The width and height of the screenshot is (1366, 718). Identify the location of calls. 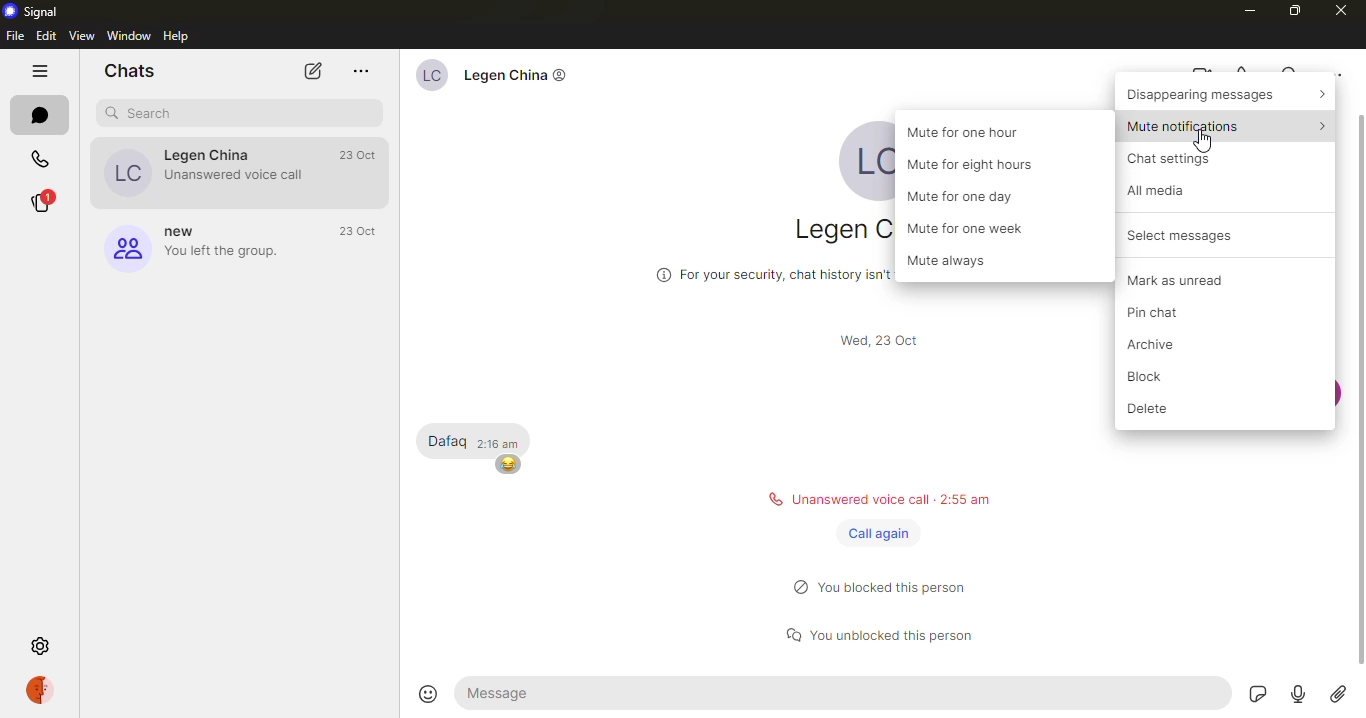
(40, 160).